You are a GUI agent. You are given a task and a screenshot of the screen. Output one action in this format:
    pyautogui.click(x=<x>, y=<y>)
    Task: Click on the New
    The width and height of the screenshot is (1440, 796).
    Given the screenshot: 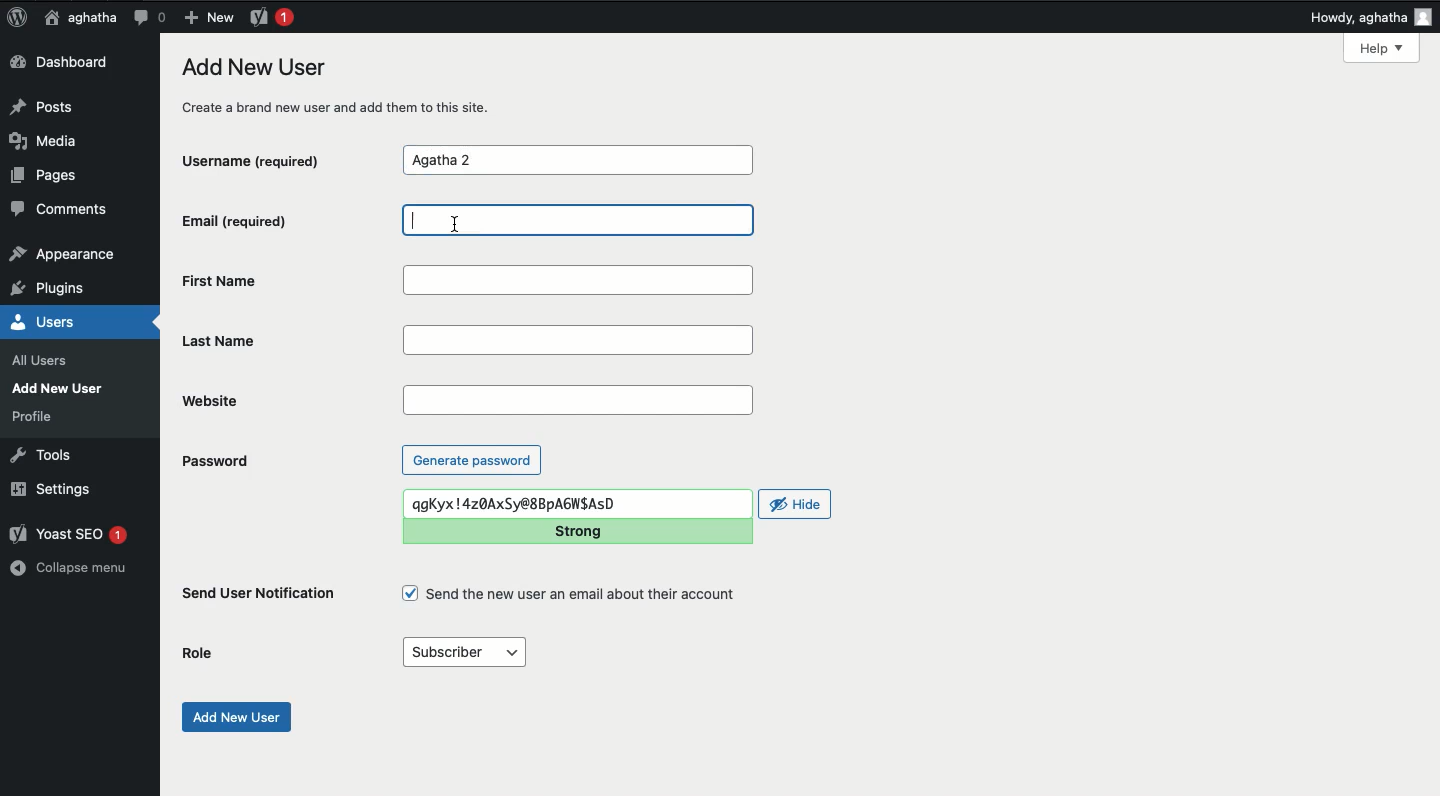 What is the action you would take?
    pyautogui.click(x=208, y=16)
    